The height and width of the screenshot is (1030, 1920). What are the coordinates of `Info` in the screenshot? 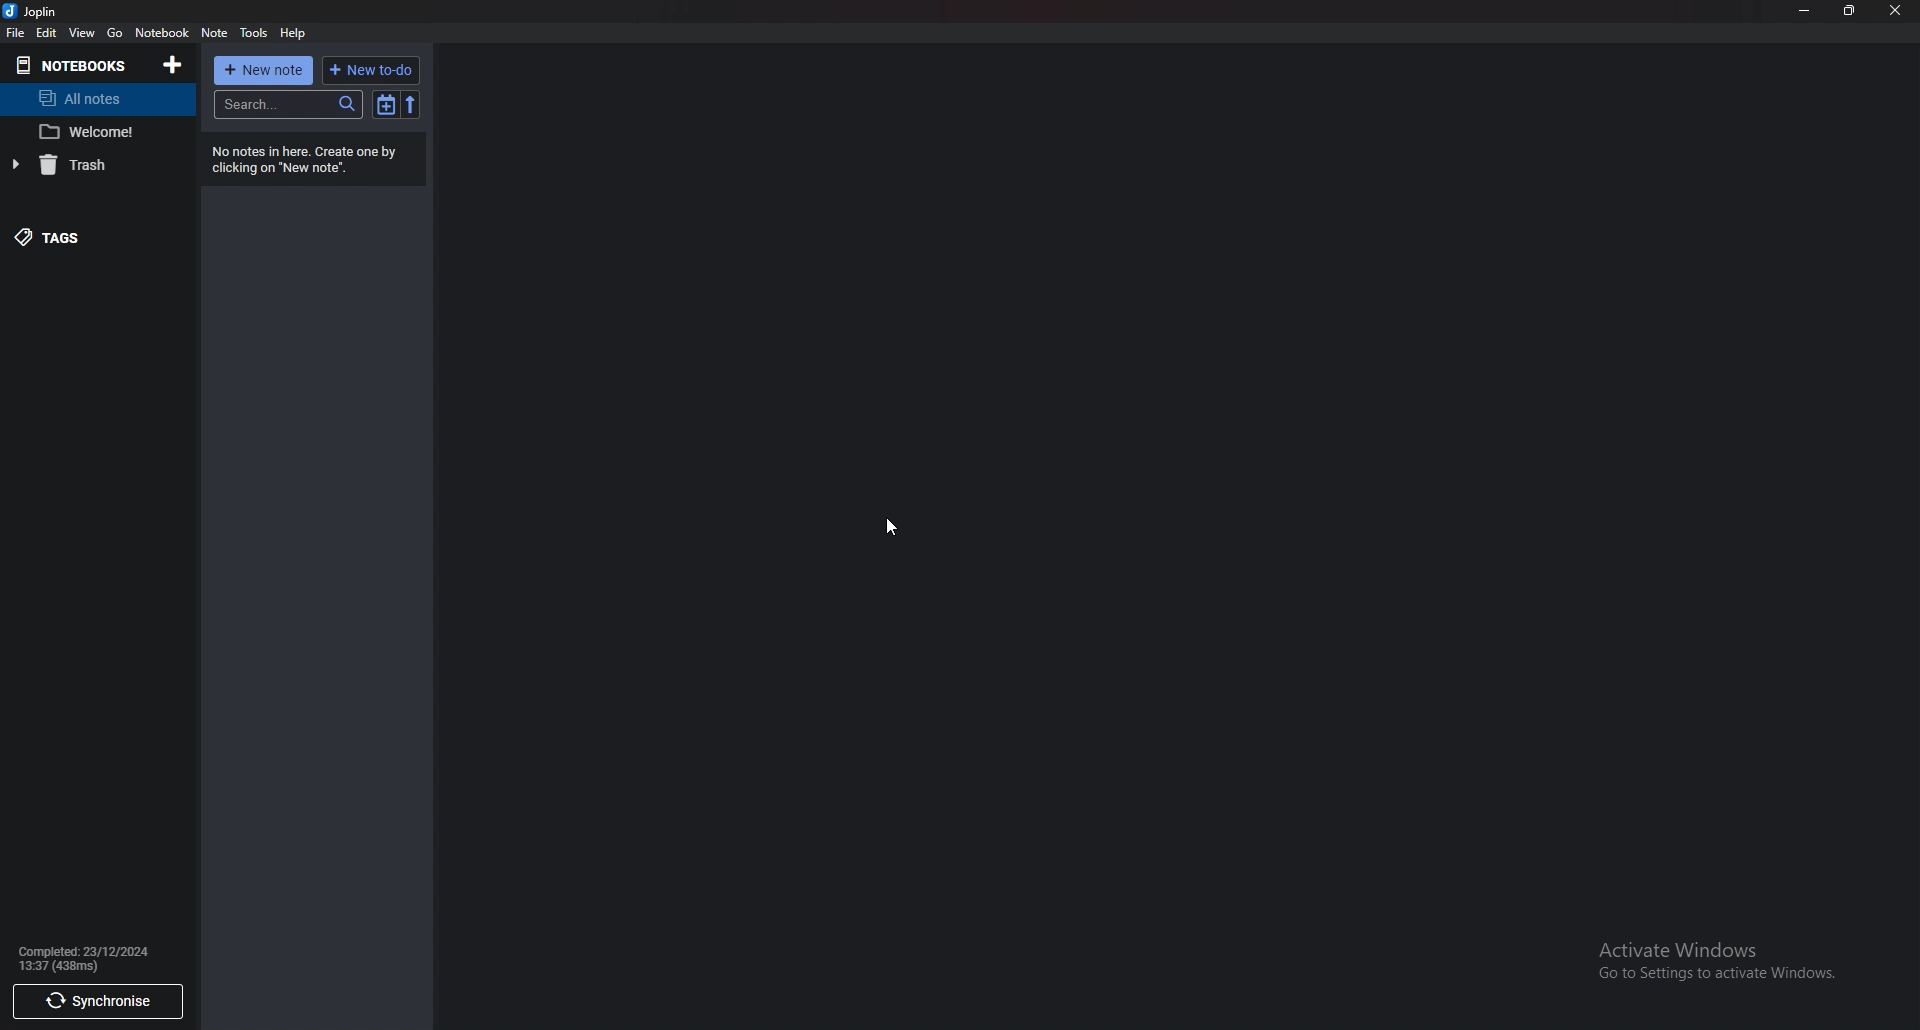 It's located at (303, 158).